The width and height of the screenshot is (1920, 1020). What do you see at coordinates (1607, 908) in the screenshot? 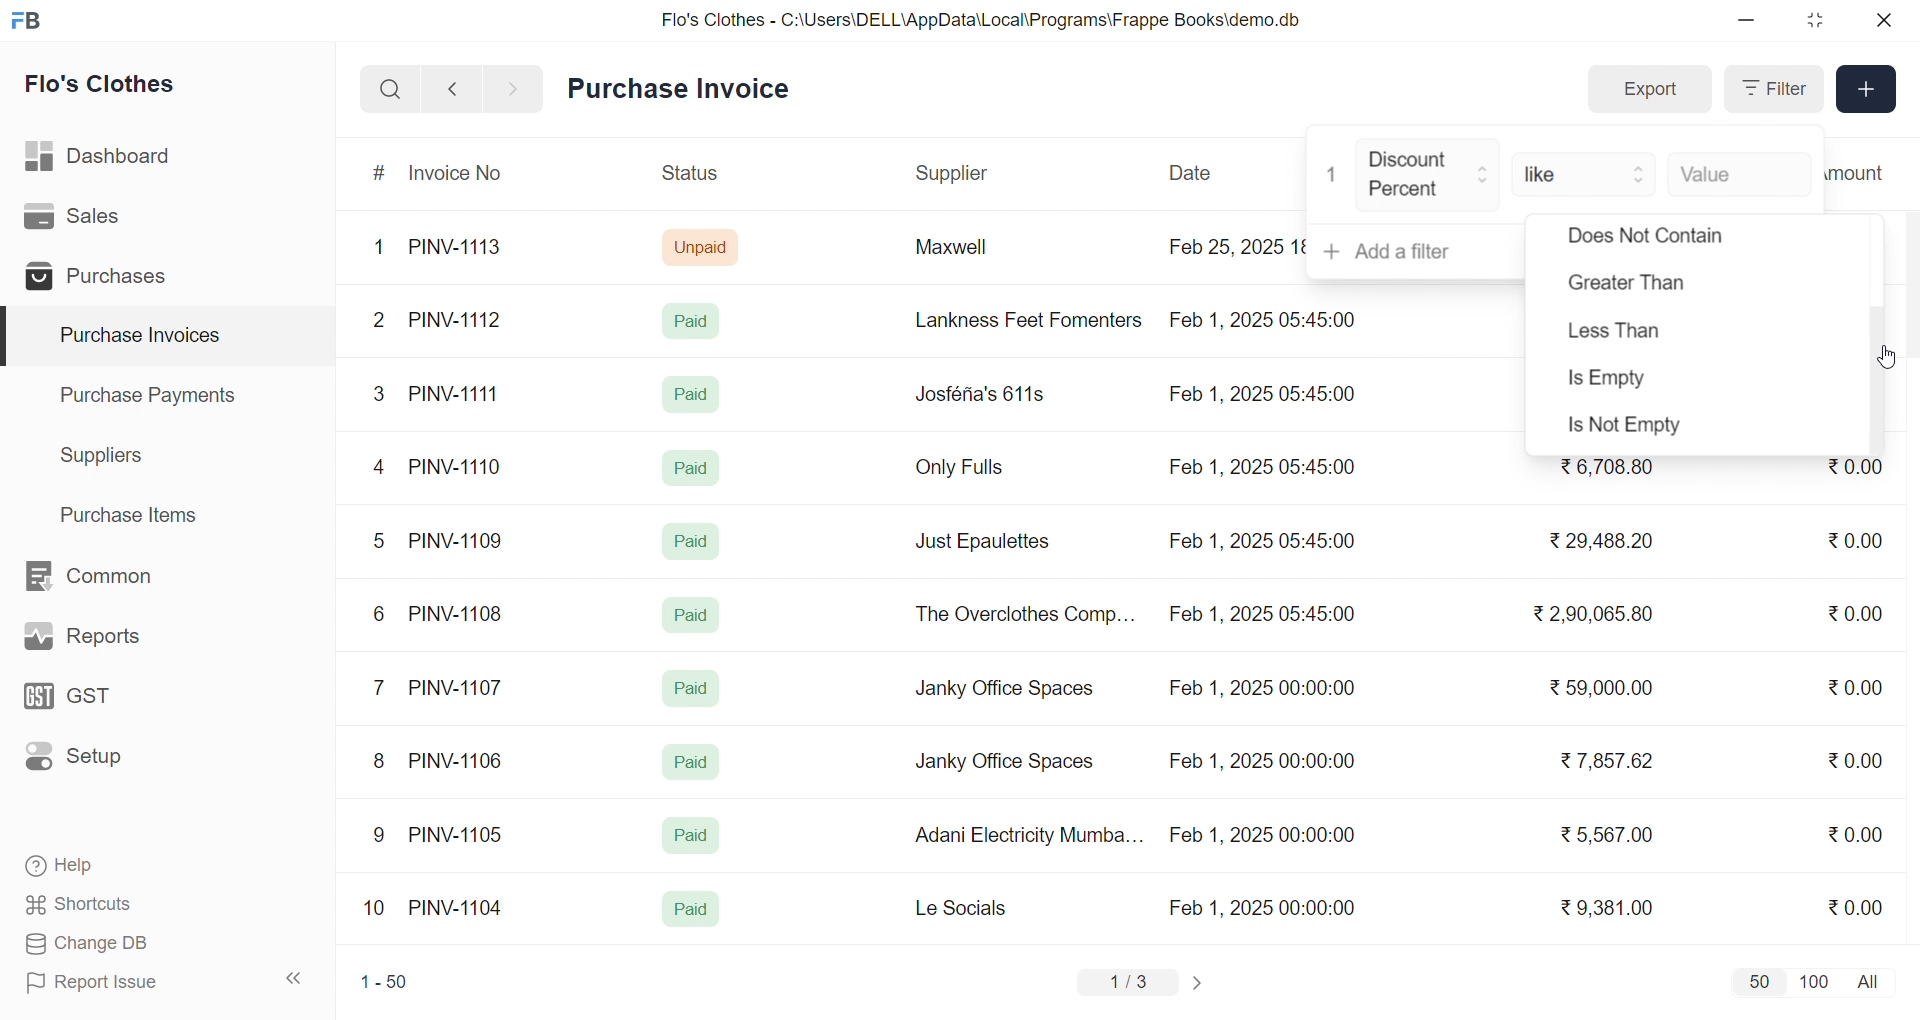
I see `₹9,381.00` at bounding box center [1607, 908].